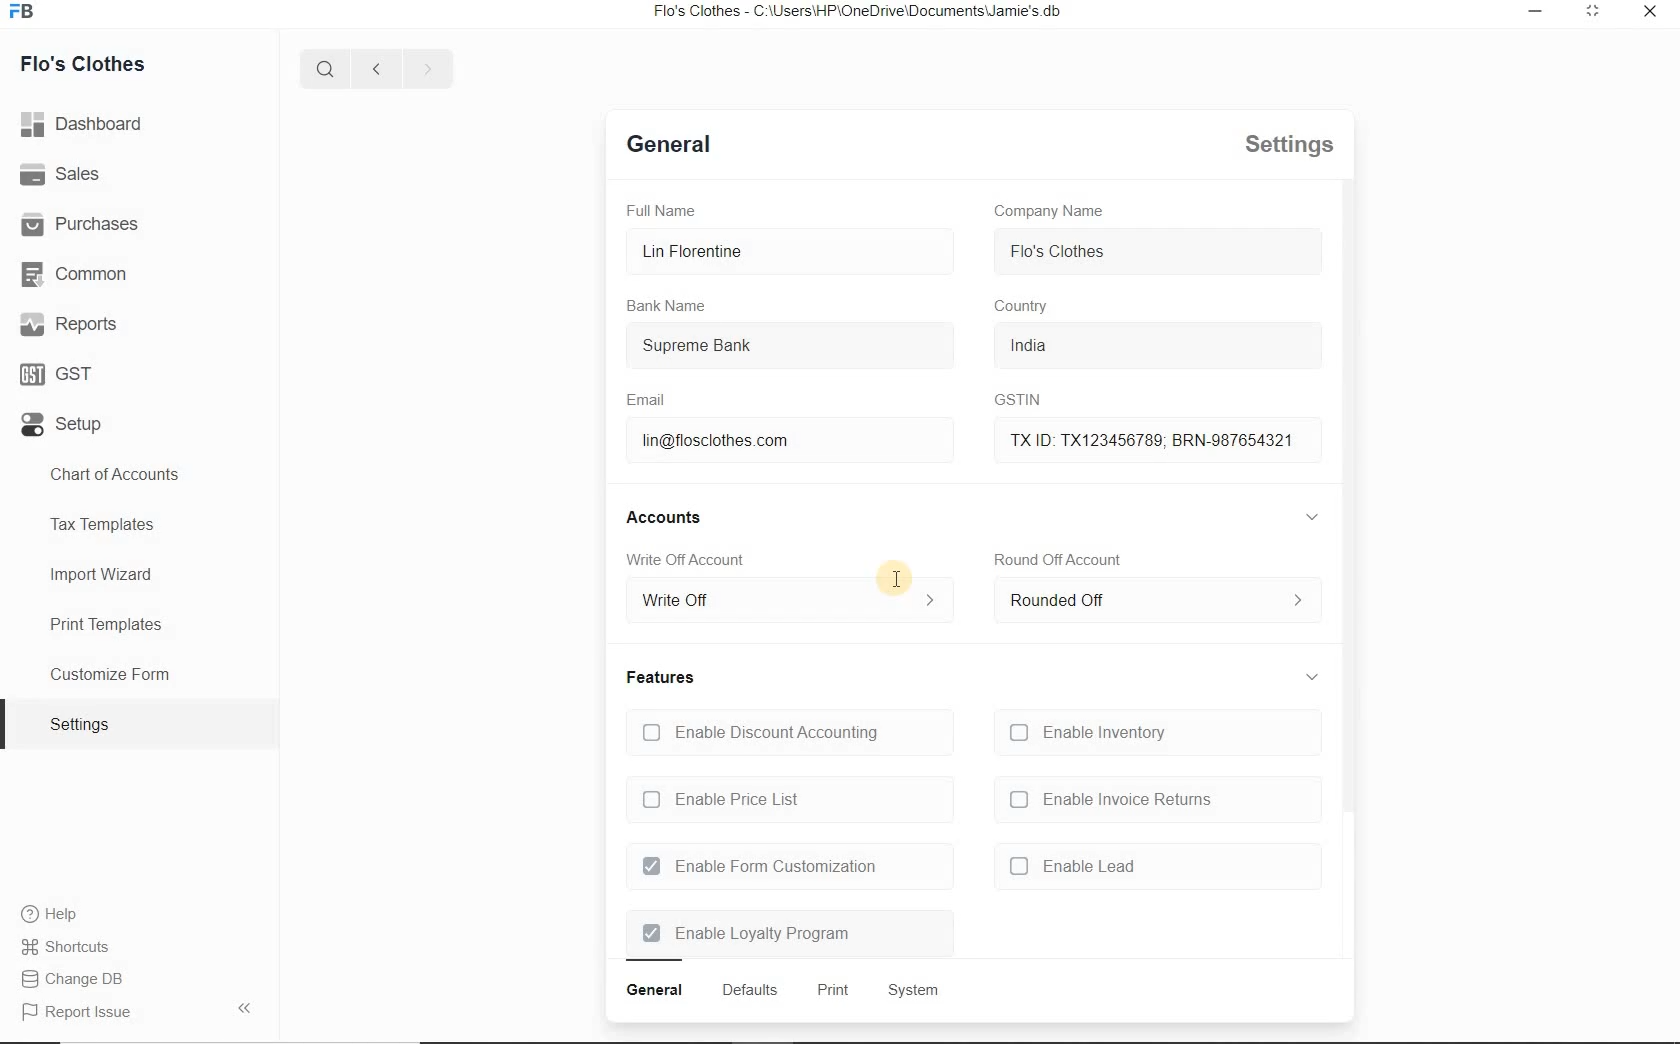  Describe the element at coordinates (687, 250) in the screenshot. I see `Lin Florentine` at that location.